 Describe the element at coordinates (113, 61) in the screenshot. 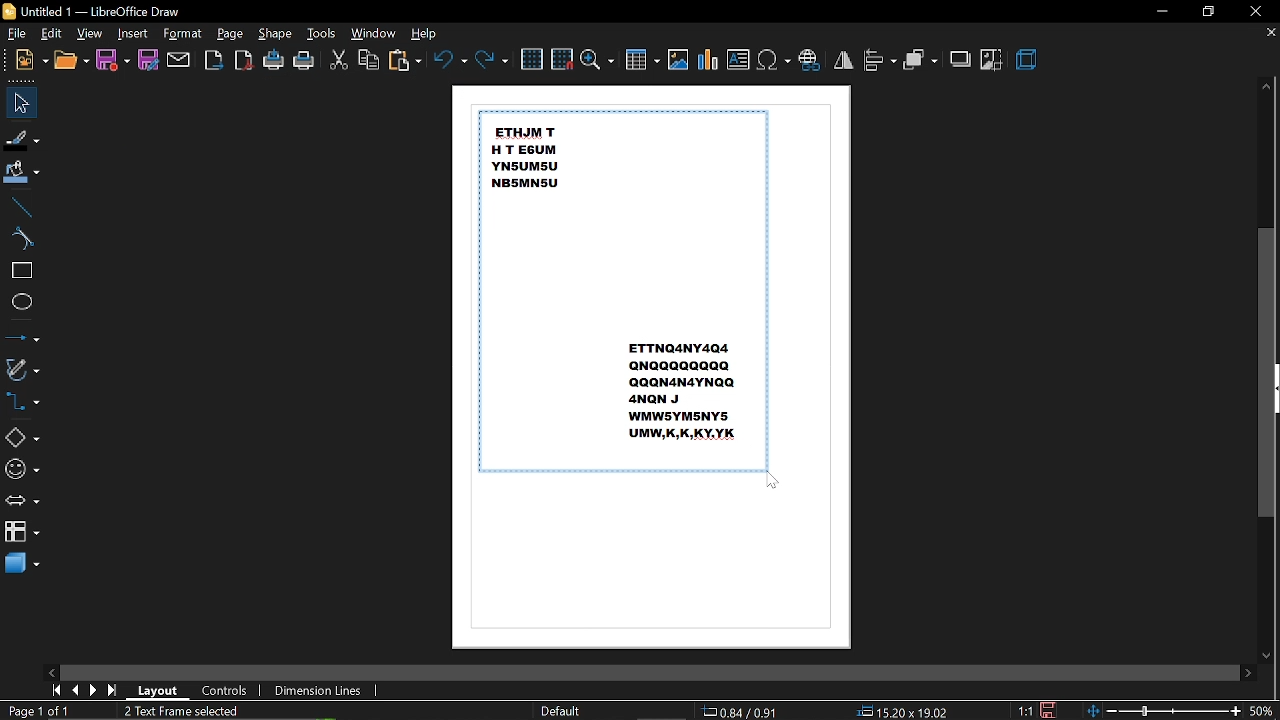

I see `save ` at that location.